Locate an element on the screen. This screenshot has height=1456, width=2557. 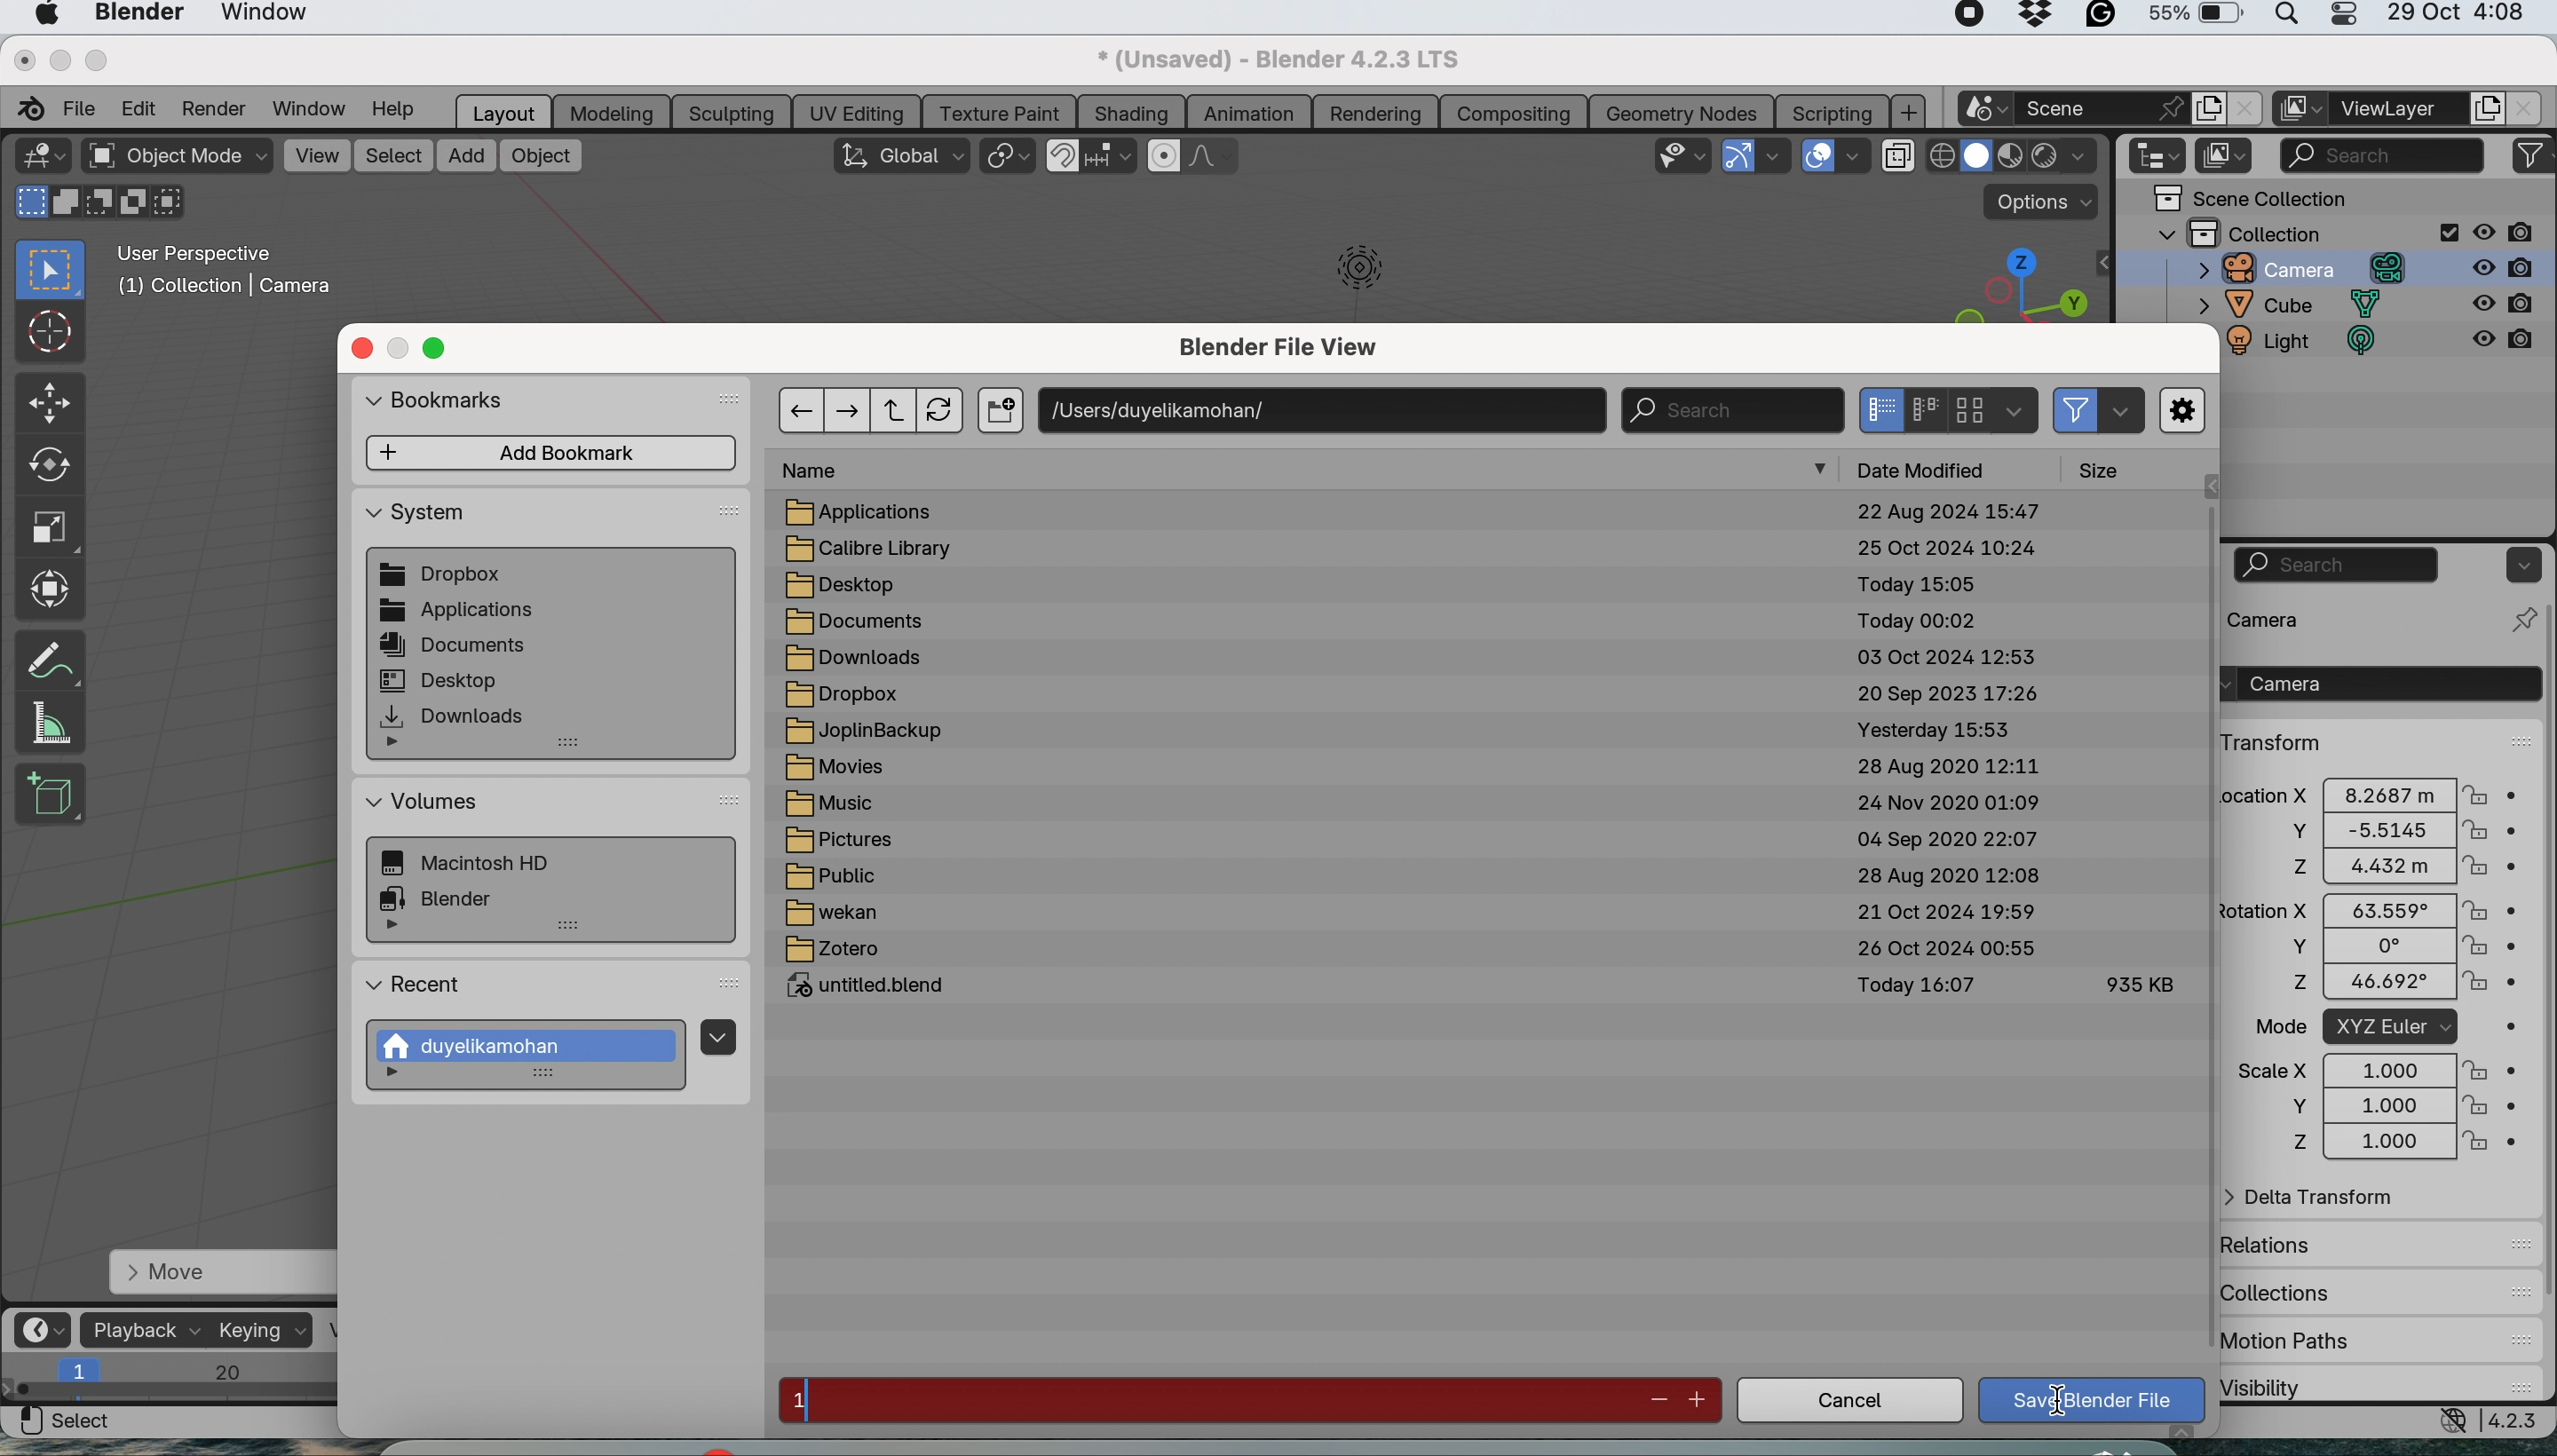
toggle x ray is located at coordinates (1896, 159).